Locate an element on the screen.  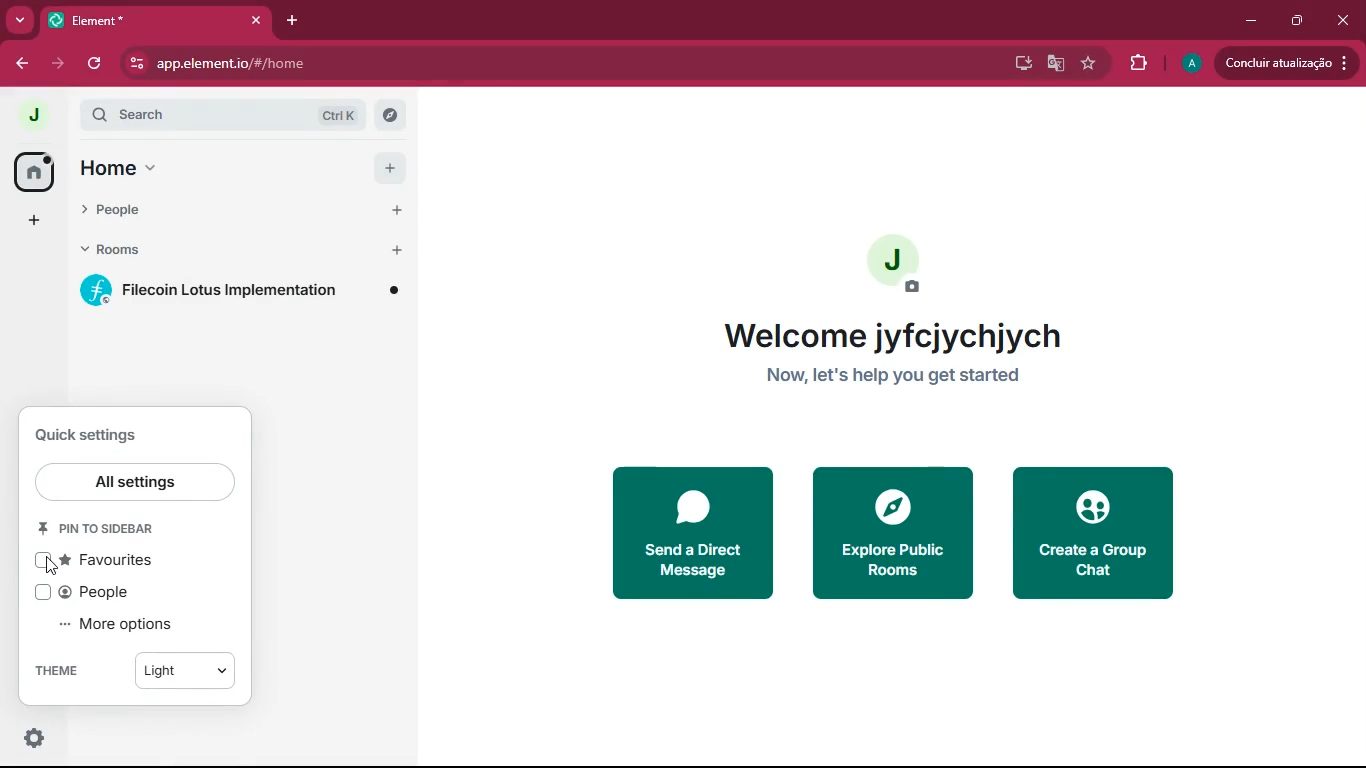
Cursor is located at coordinates (53, 566).